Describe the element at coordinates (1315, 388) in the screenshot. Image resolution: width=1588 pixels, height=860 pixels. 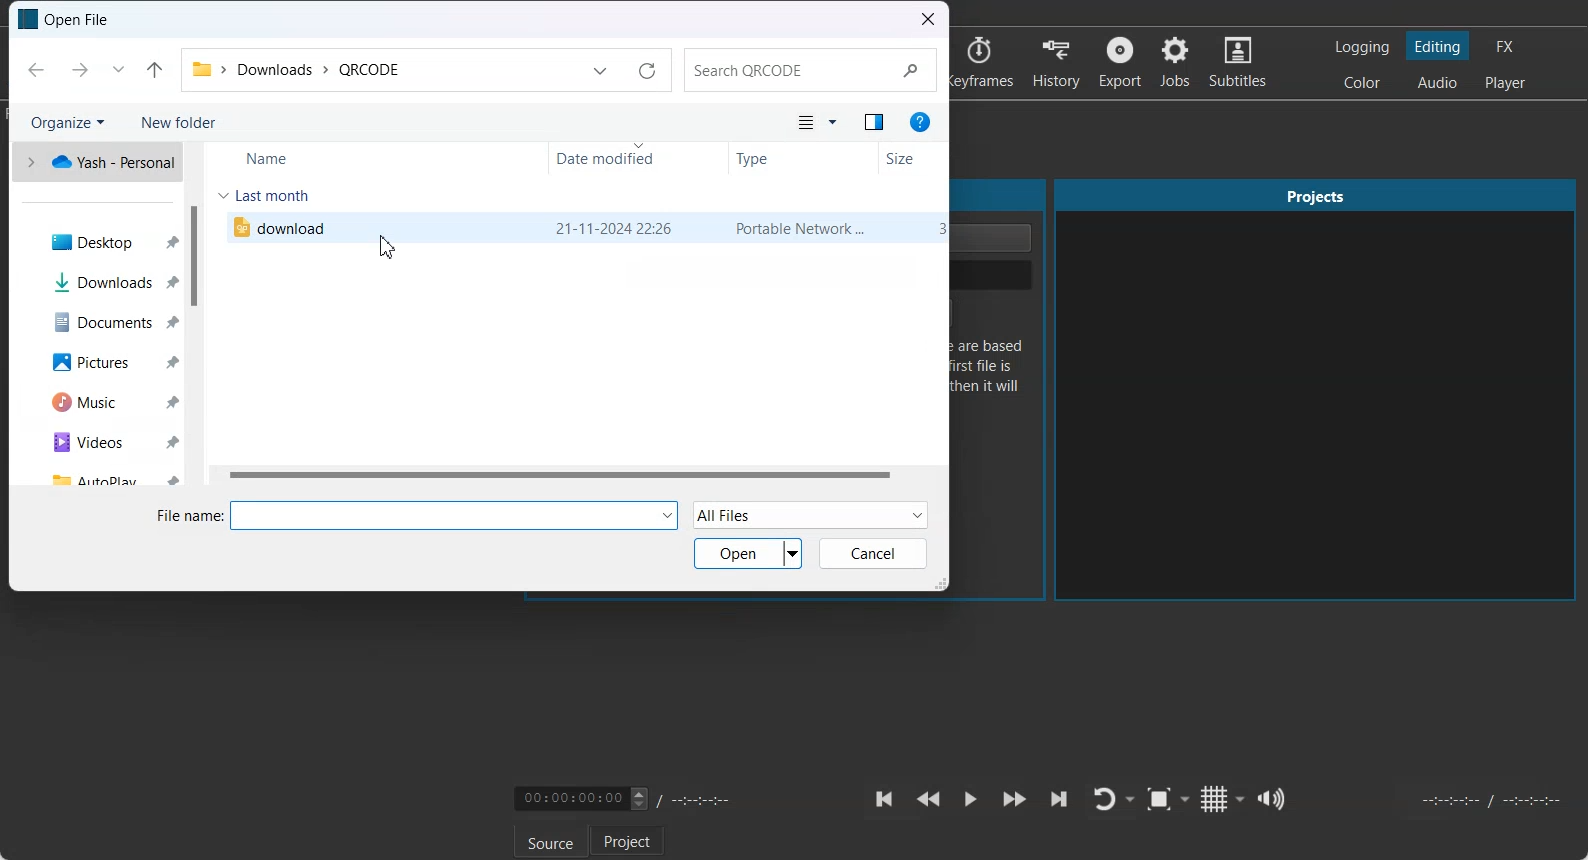
I see `Projects` at that location.